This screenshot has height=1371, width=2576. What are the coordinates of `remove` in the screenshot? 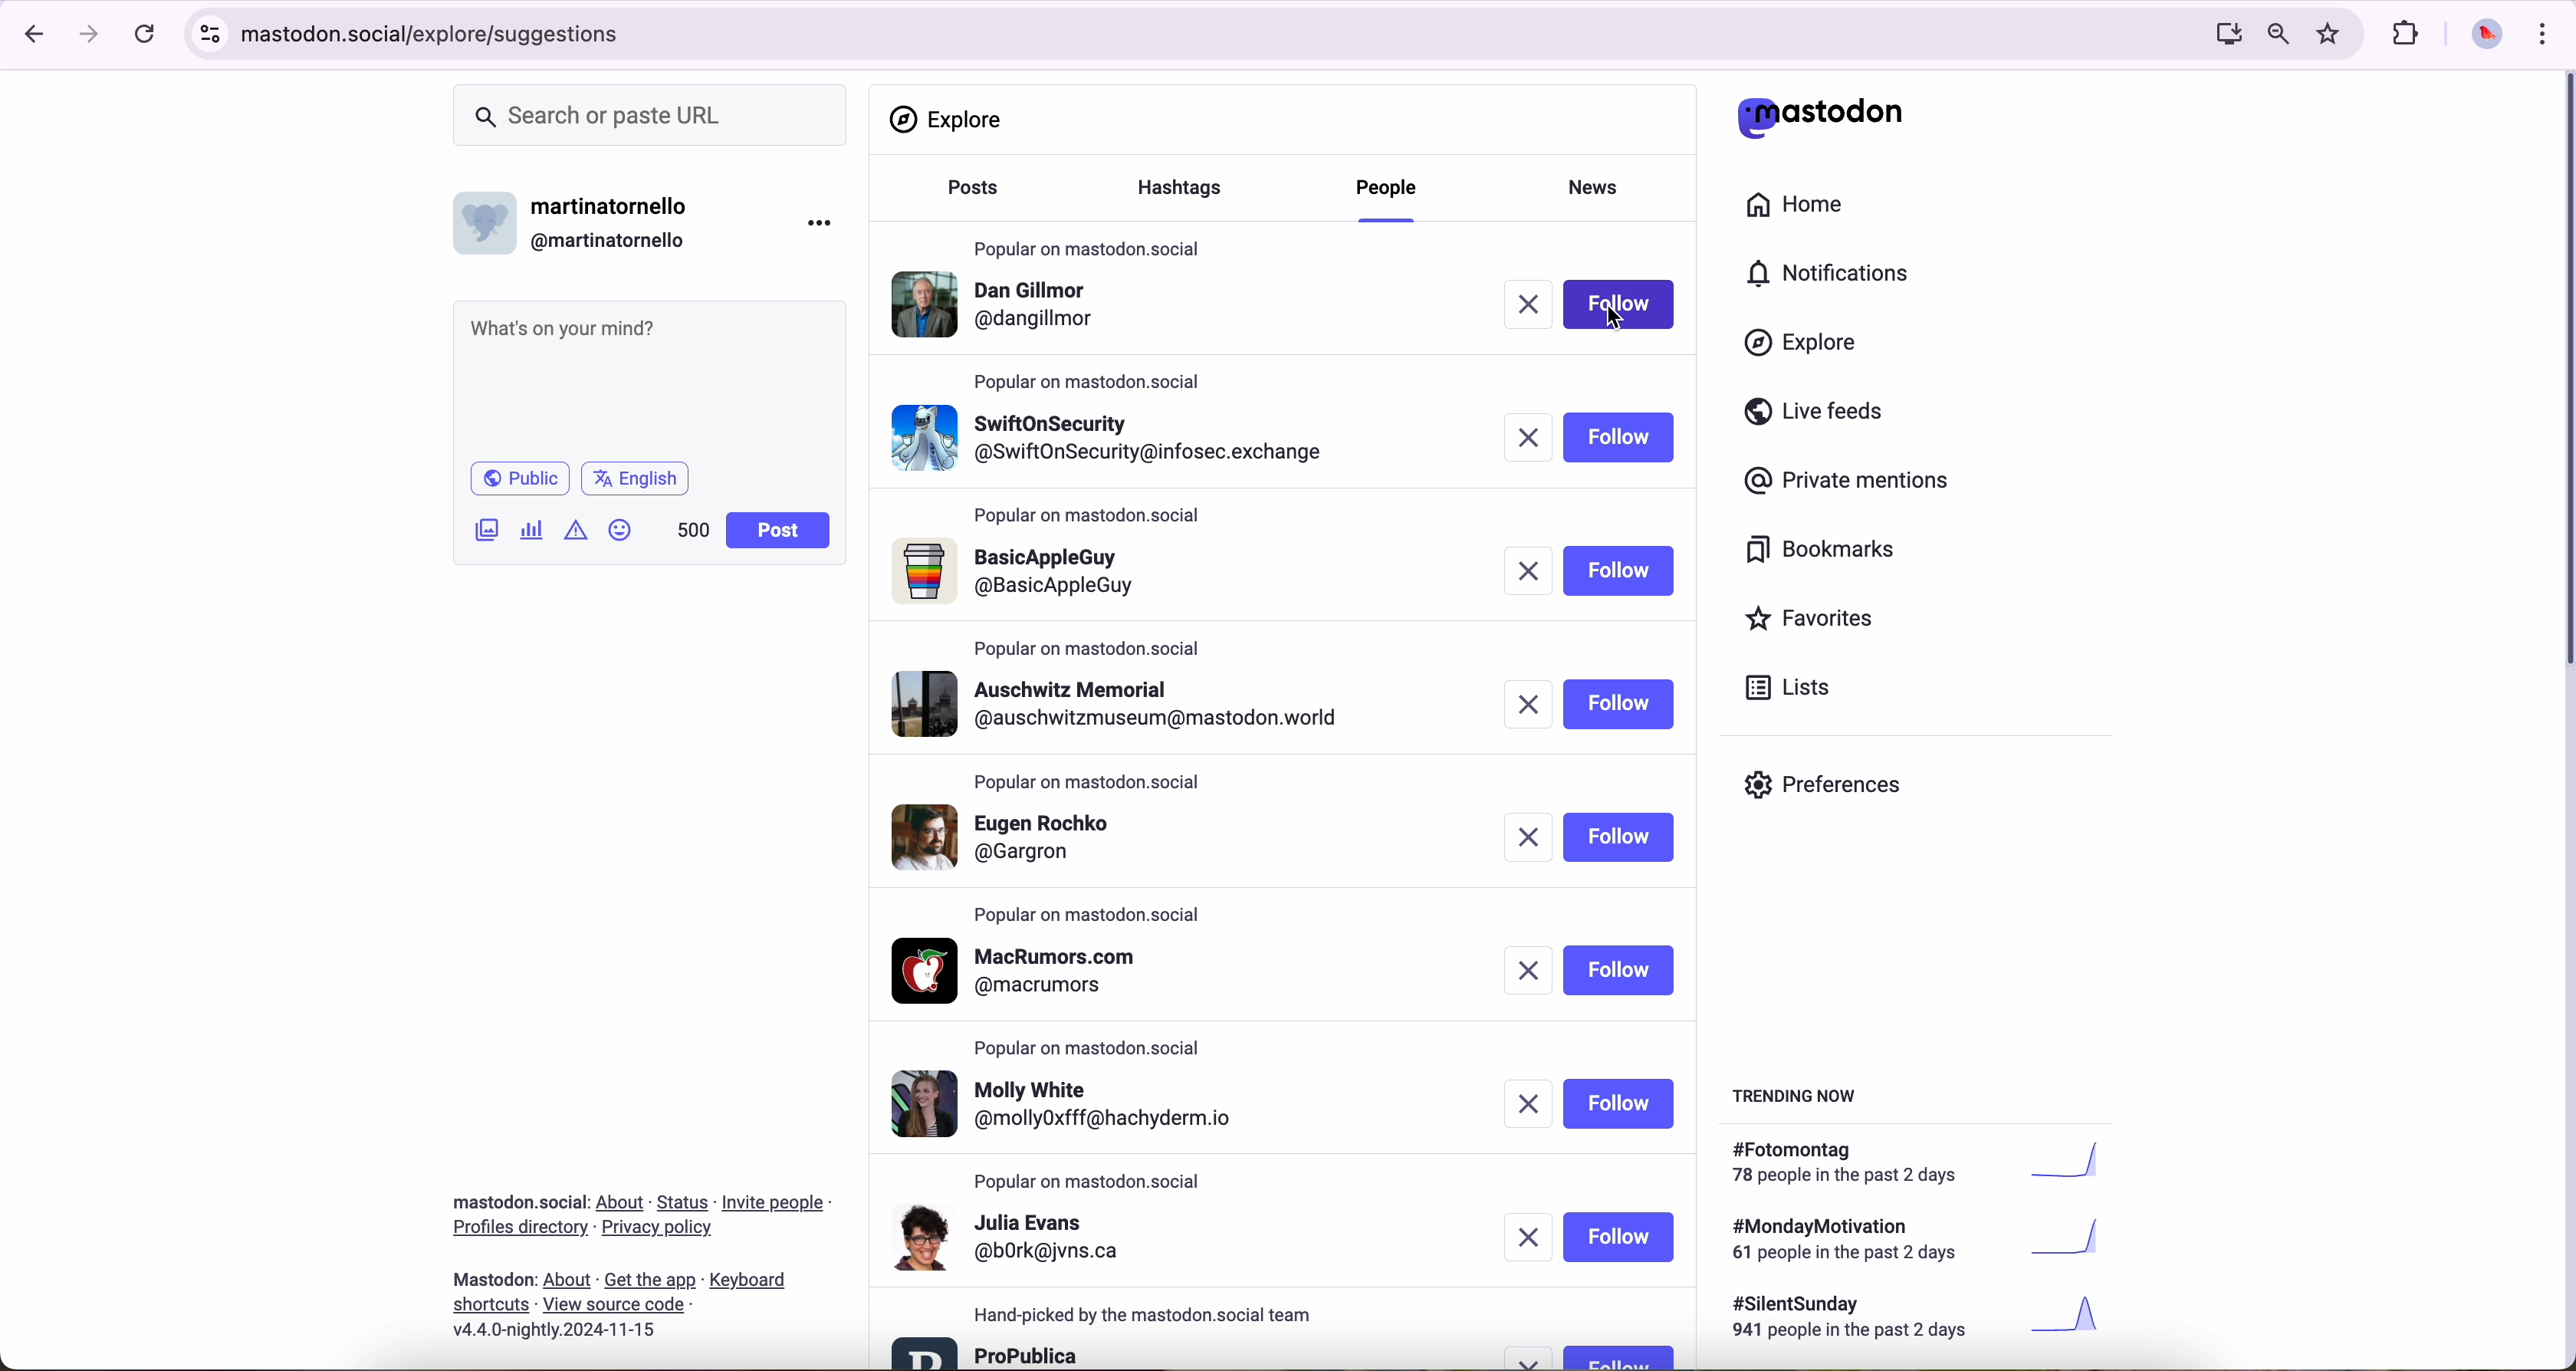 It's located at (1528, 1106).